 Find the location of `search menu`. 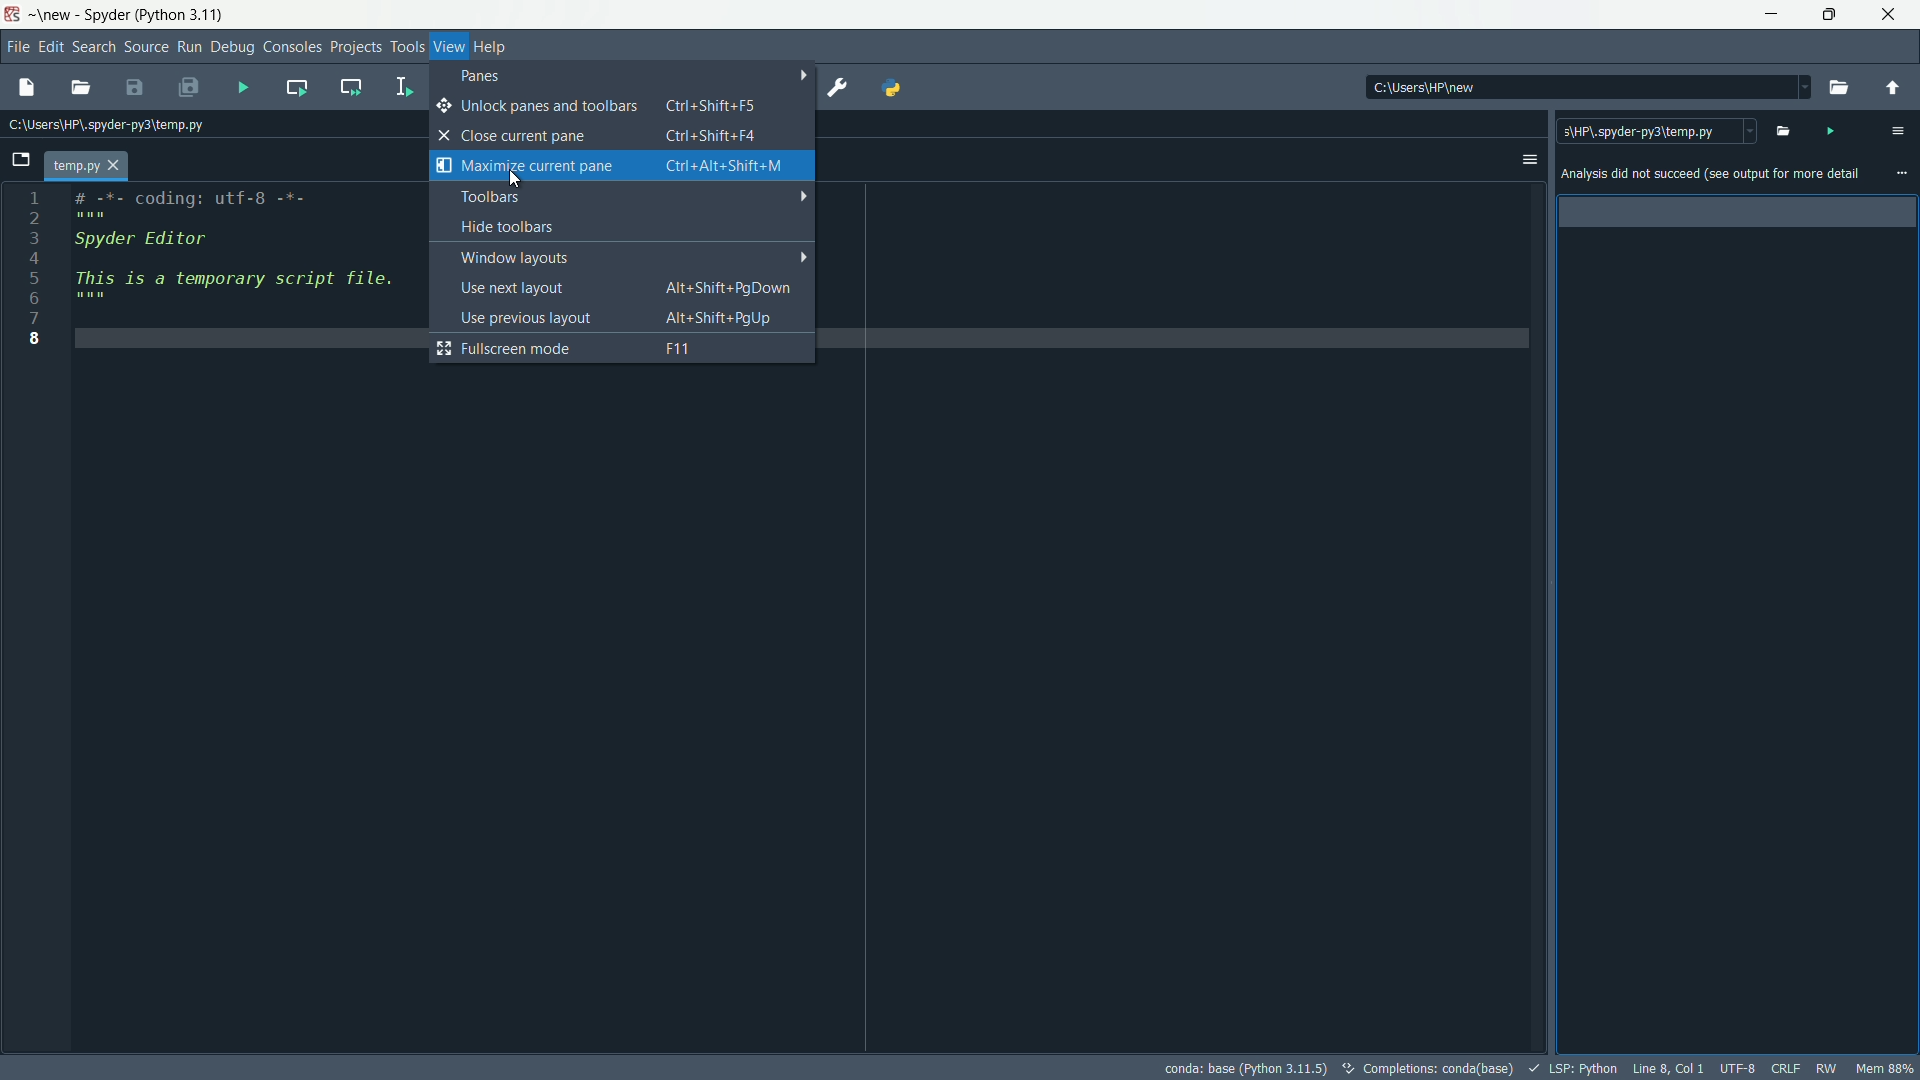

search menu is located at coordinates (91, 48).